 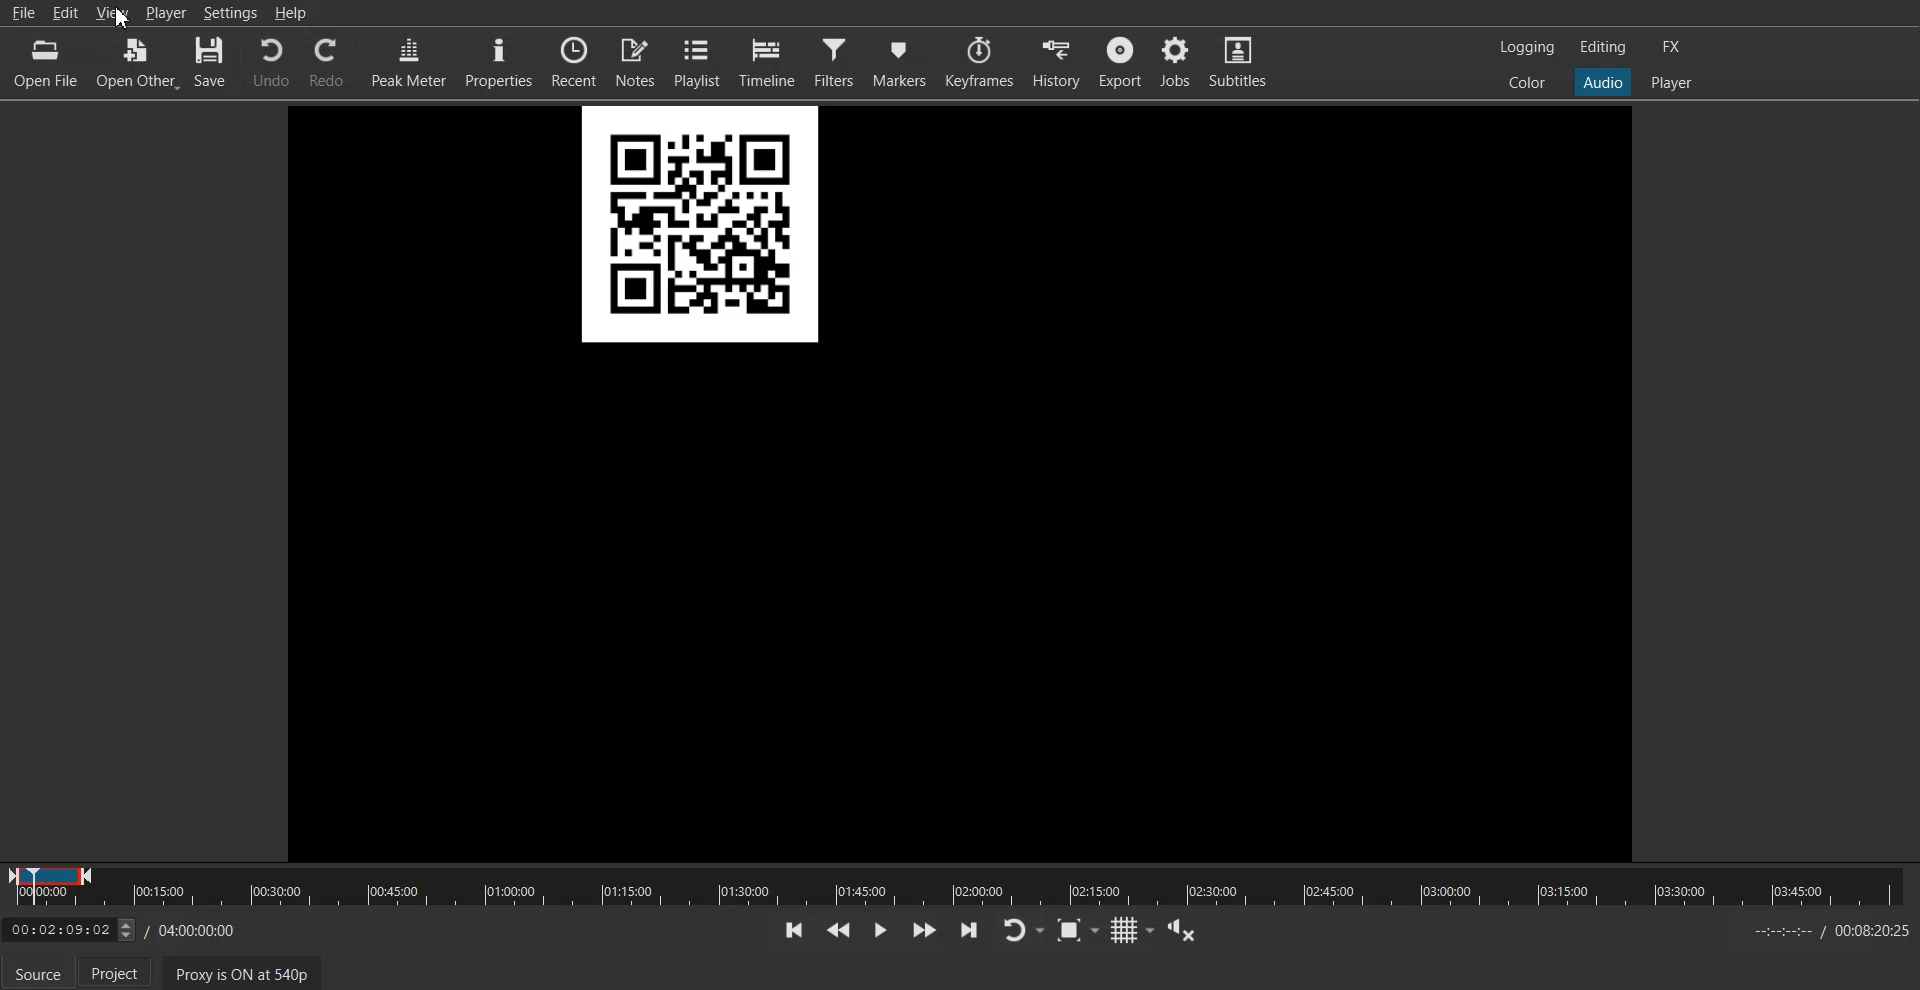 I want to click on Switch to the Player one layout, so click(x=1673, y=83).